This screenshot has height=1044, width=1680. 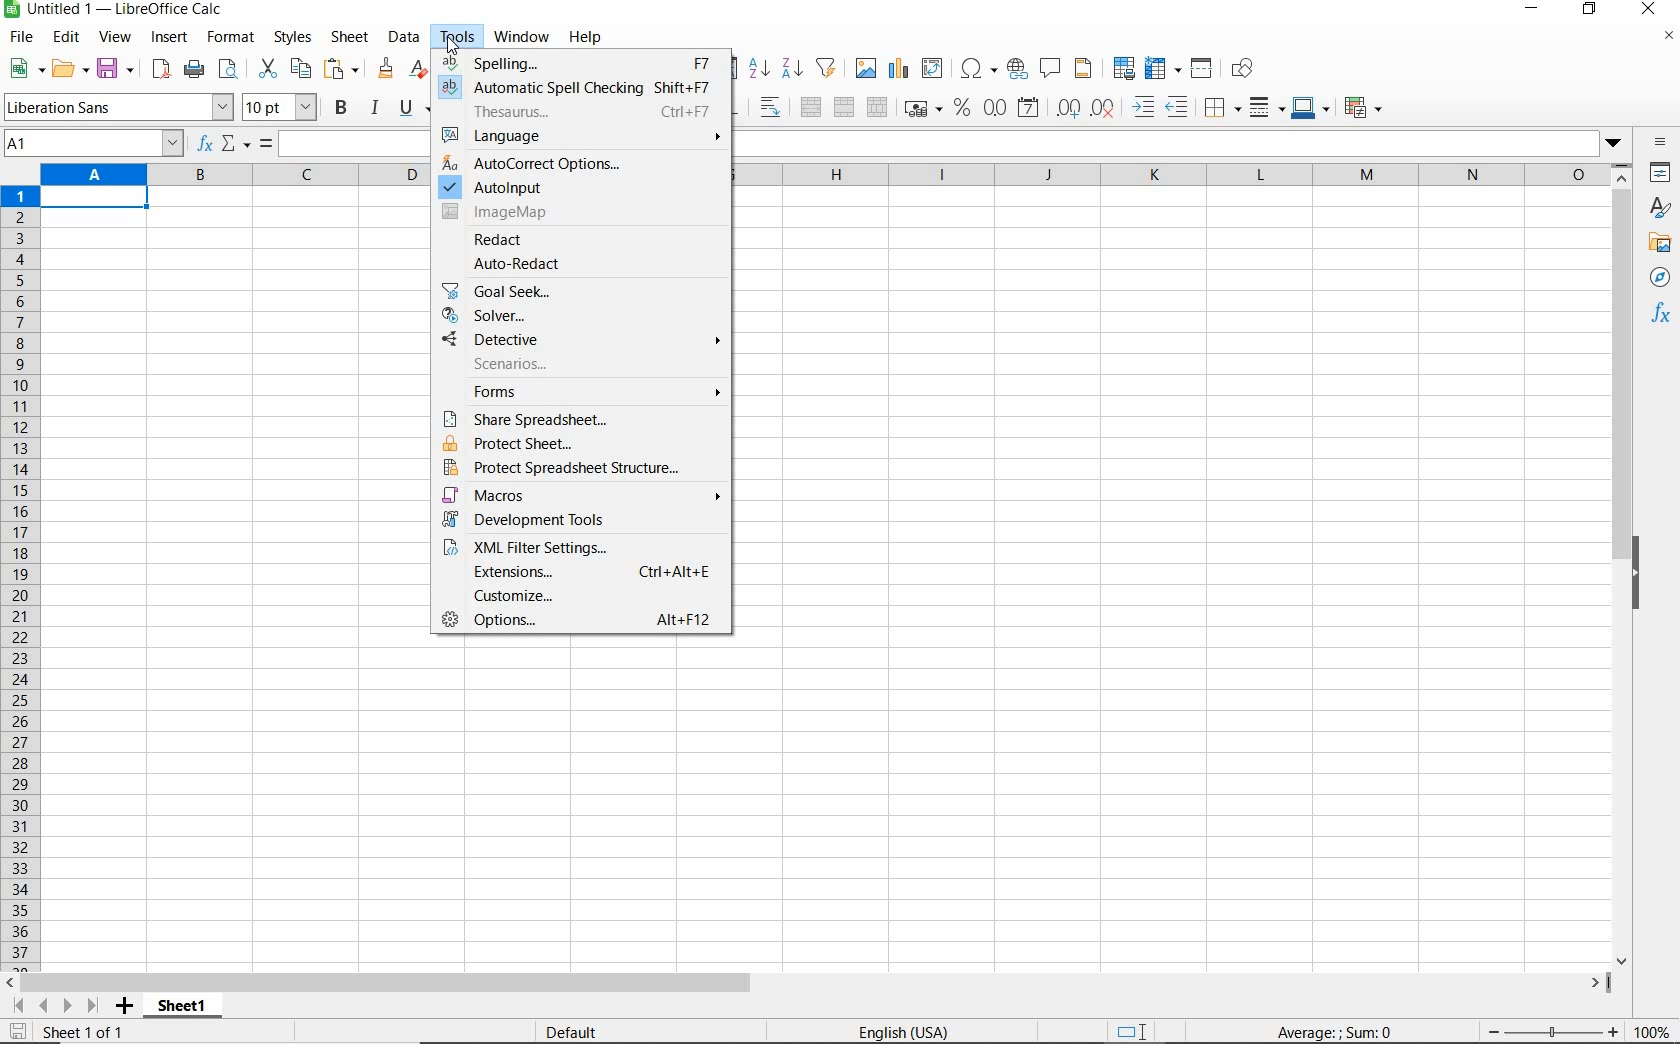 What do you see at coordinates (589, 37) in the screenshot?
I see `help` at bounding box center [589, 37].